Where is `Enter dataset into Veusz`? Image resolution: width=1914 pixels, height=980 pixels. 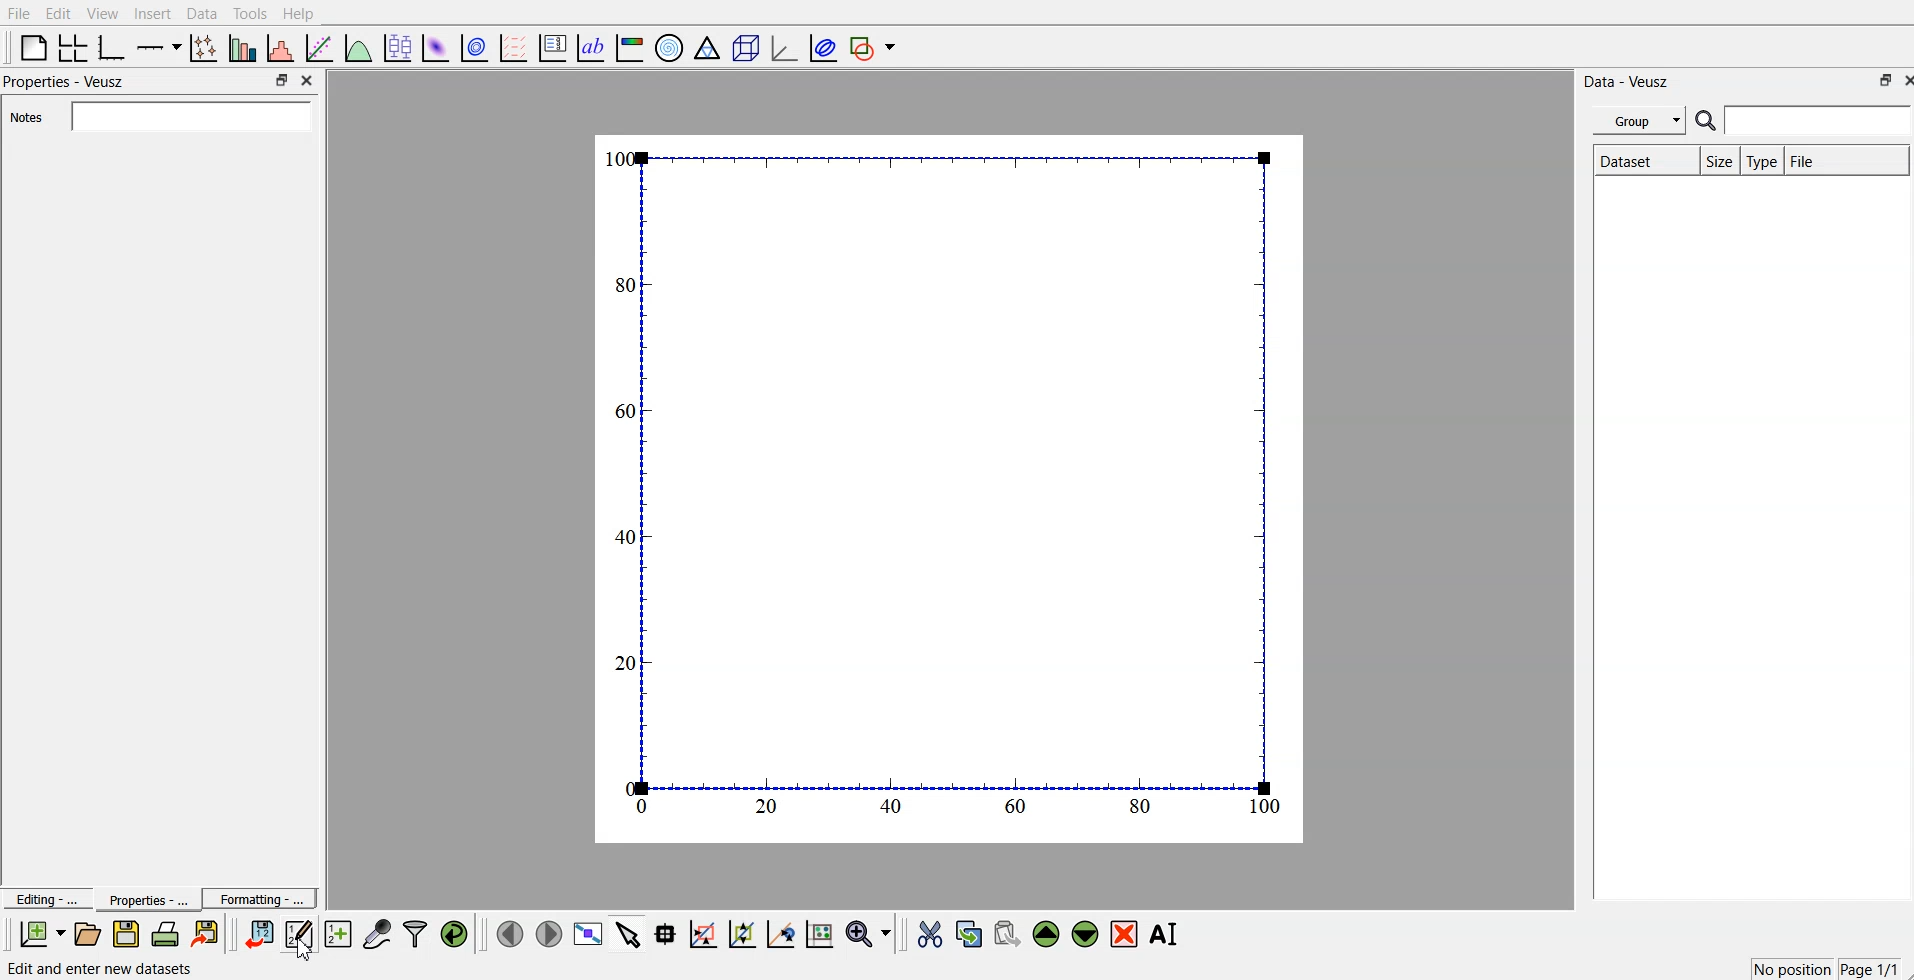 Enter dataset into Veusz is located at coordinates (257, 934).